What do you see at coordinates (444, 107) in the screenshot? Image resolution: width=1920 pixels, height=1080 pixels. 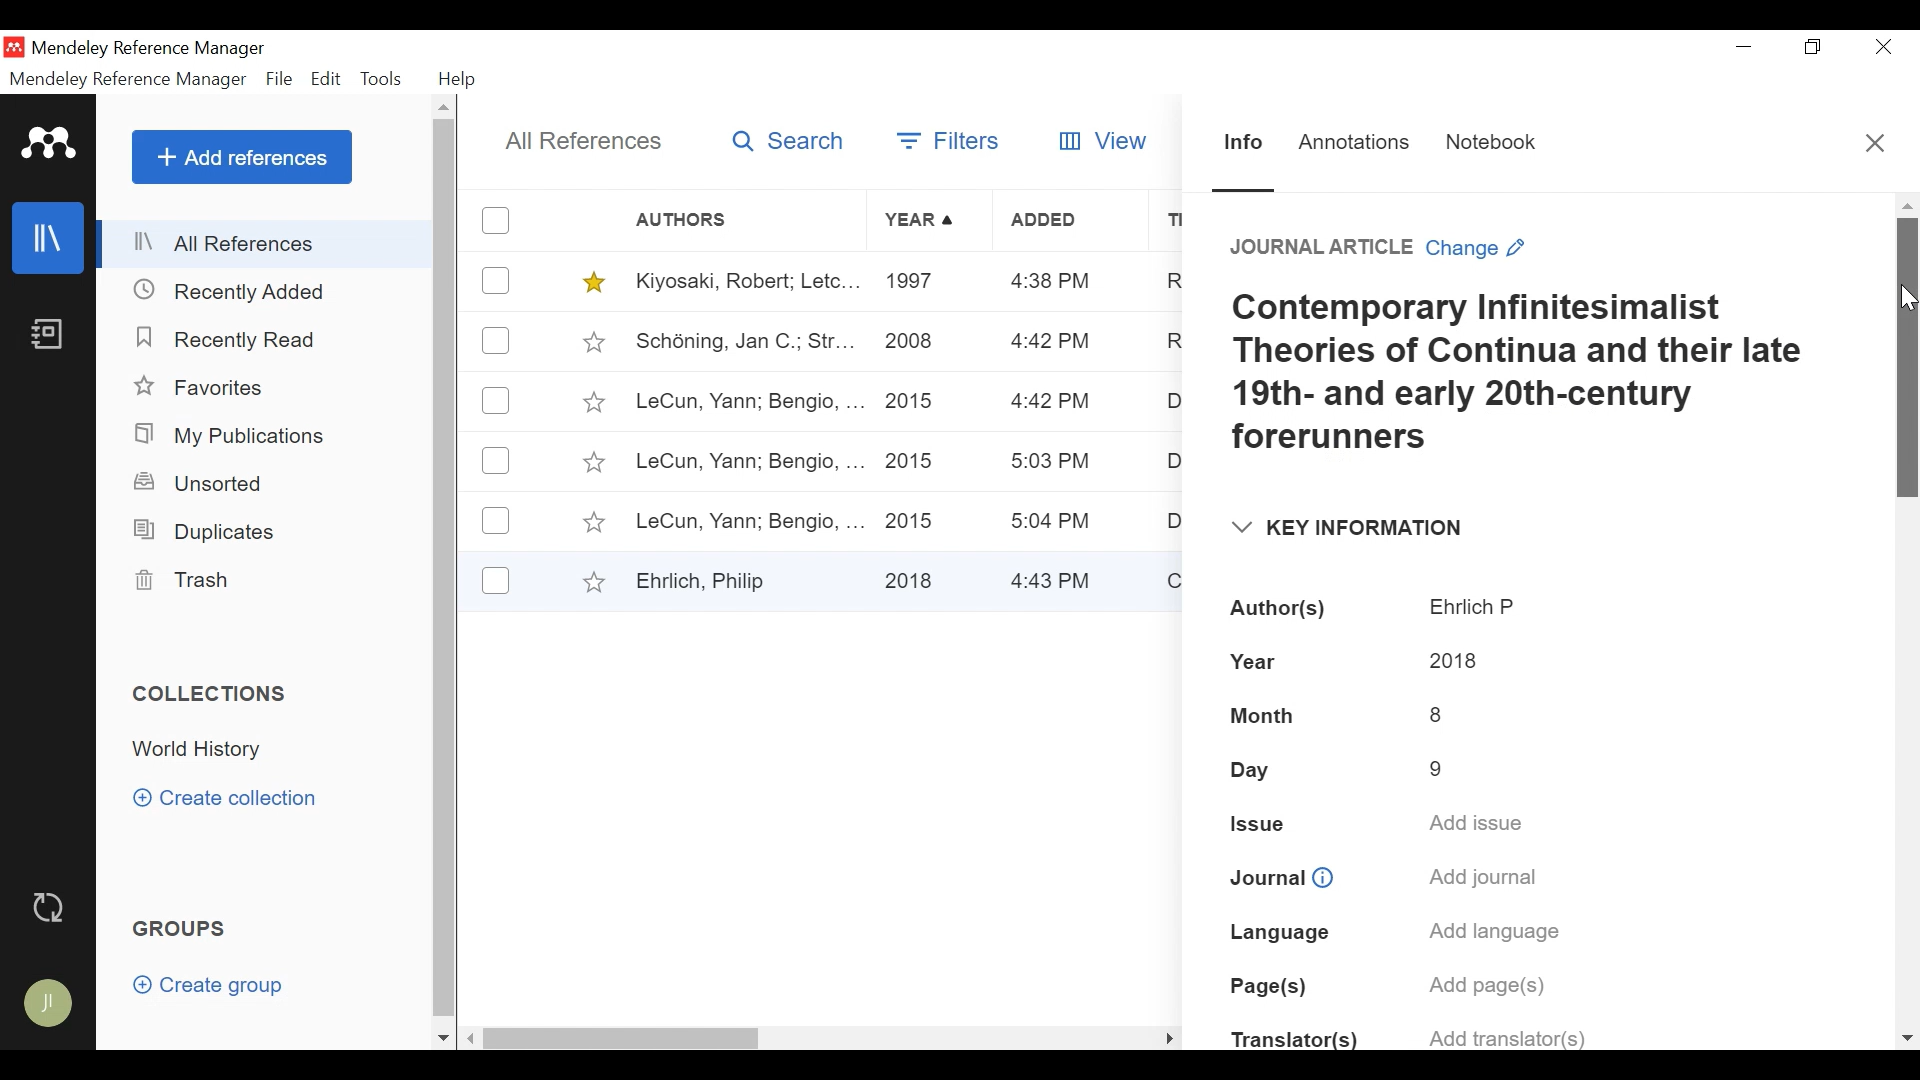 I see `Scroll up` at bounding box center [444, 107].